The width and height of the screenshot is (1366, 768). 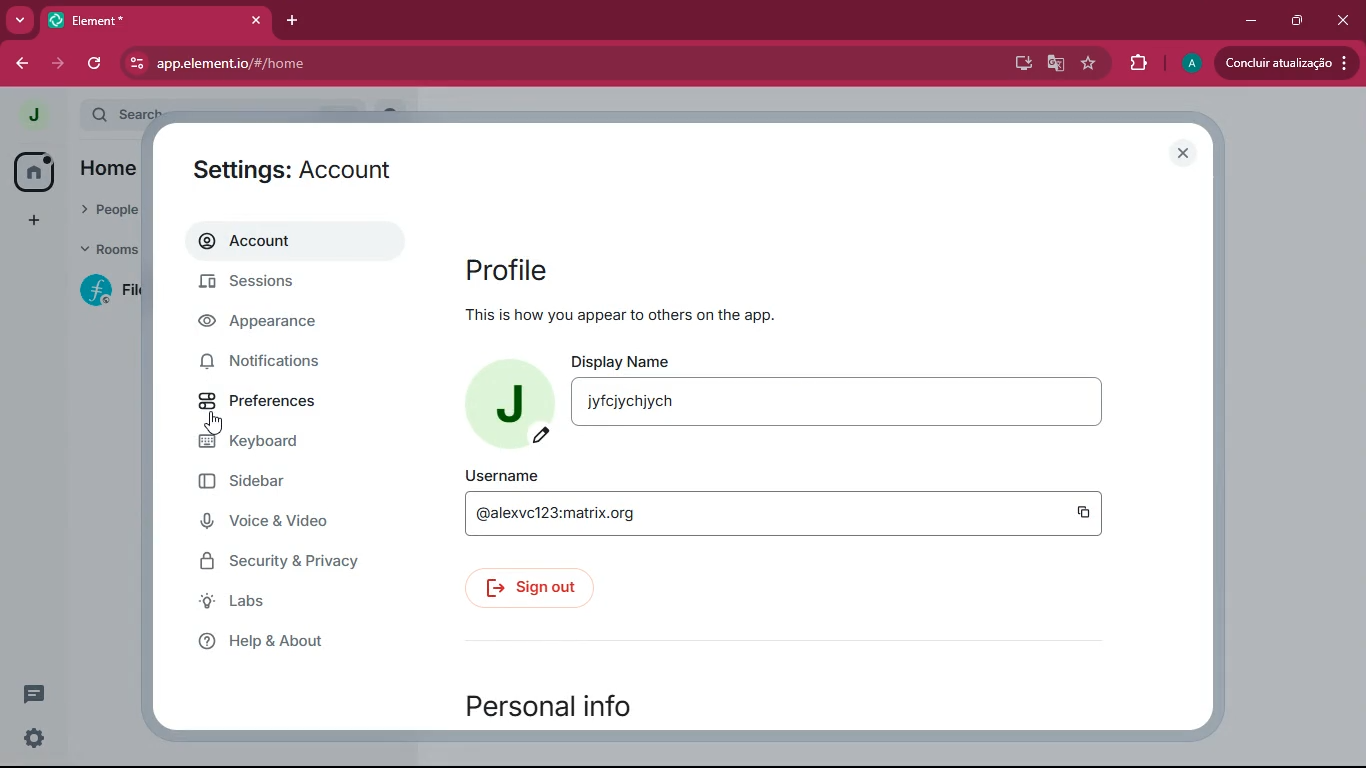 I want to click on close, so click(x=1345, y=21).